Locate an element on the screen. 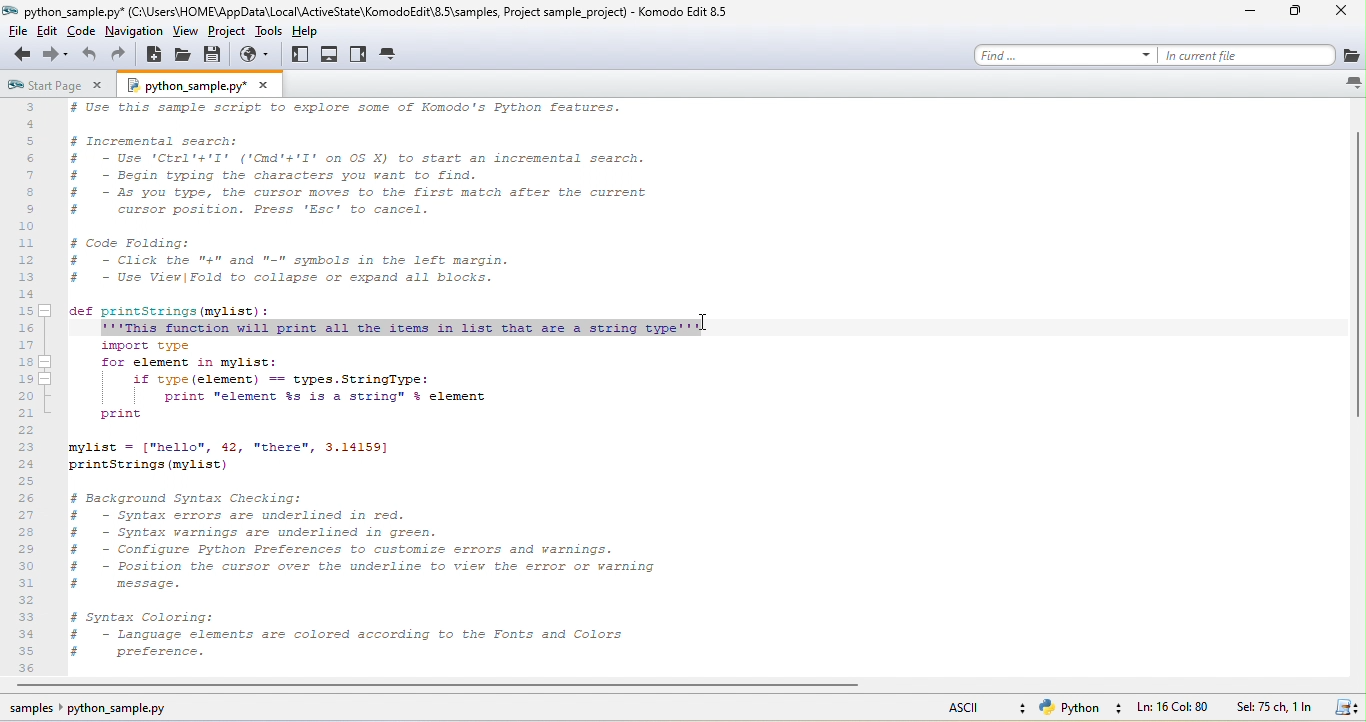 This screenshot has height=722, width=1366. close is located at coordinates (1343, 14).